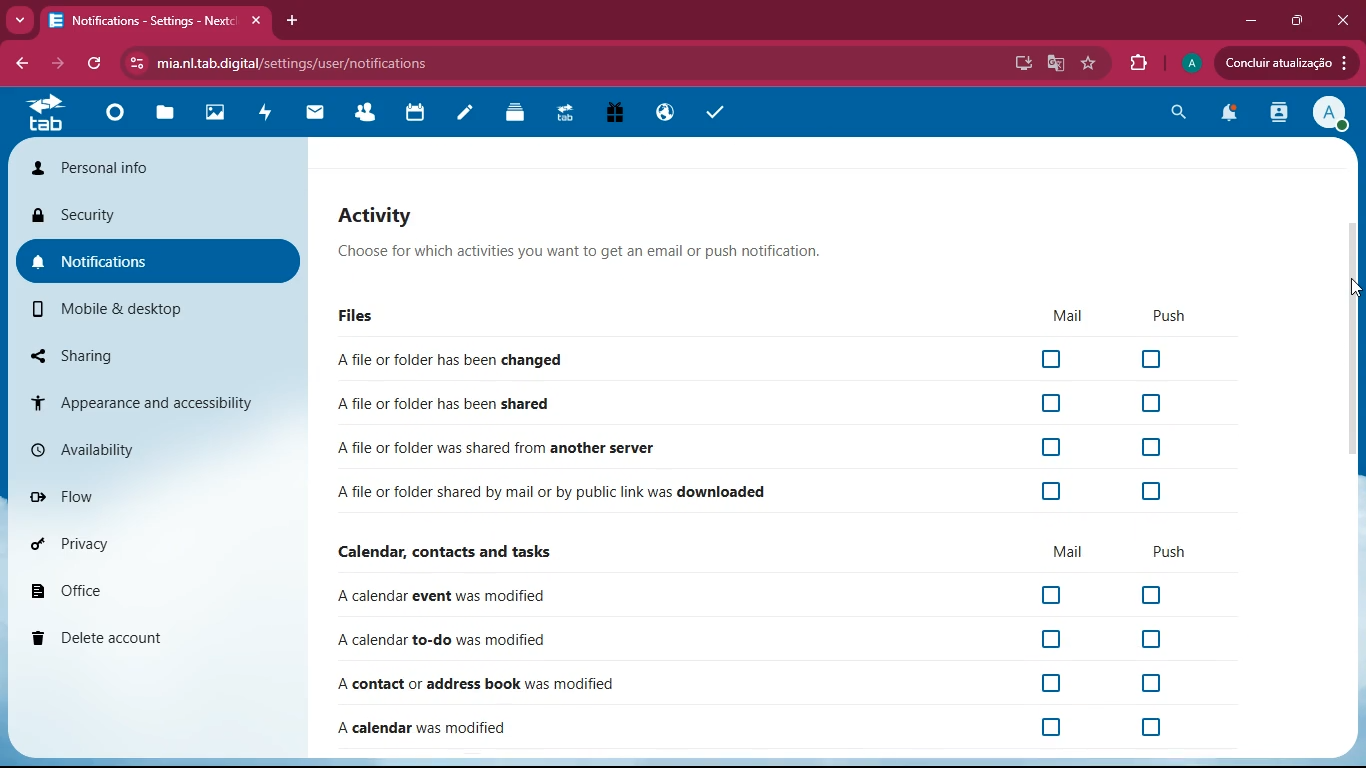 This screenshot has width=1366, height=768. Describe the element at coordinates (1153, 490) in the screenshot. I see `checkbox` at that location.